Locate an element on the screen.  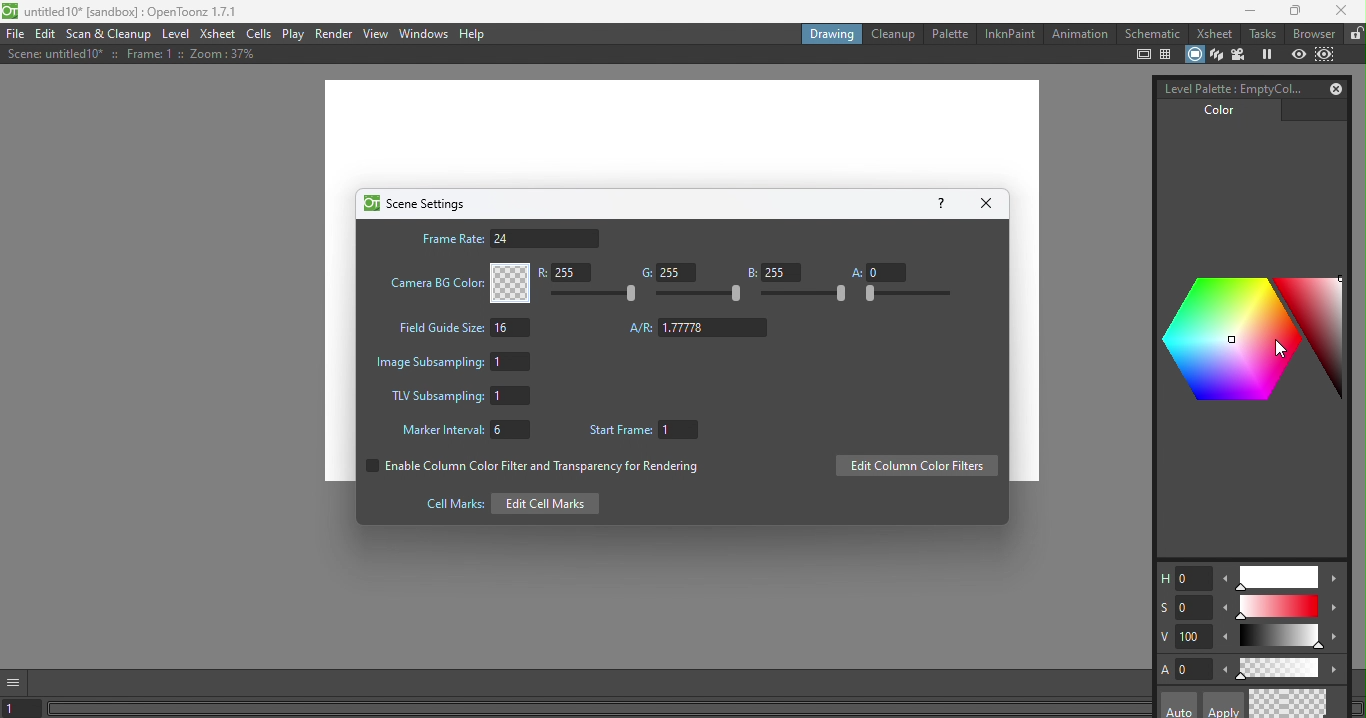
Aspect ratio is located at coordinates (699, 328).